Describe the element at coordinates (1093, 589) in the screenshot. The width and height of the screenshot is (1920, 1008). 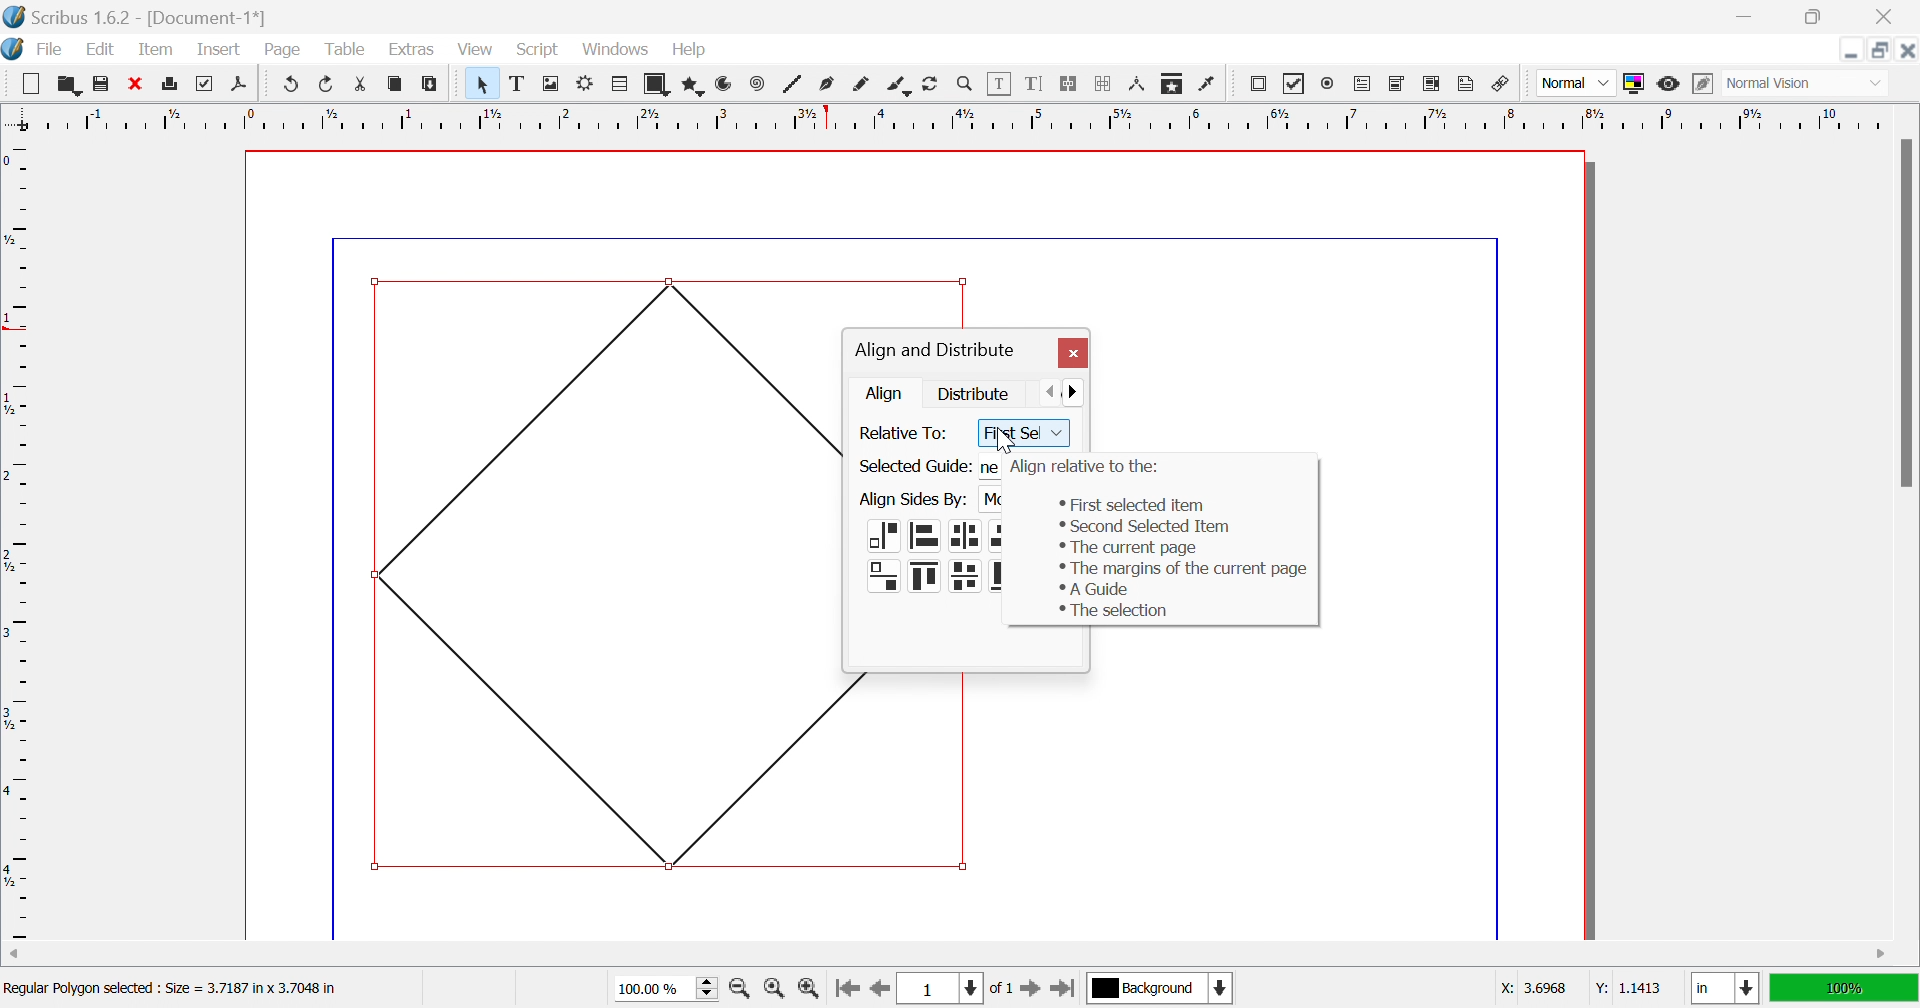
I see `A Guide` at that location.